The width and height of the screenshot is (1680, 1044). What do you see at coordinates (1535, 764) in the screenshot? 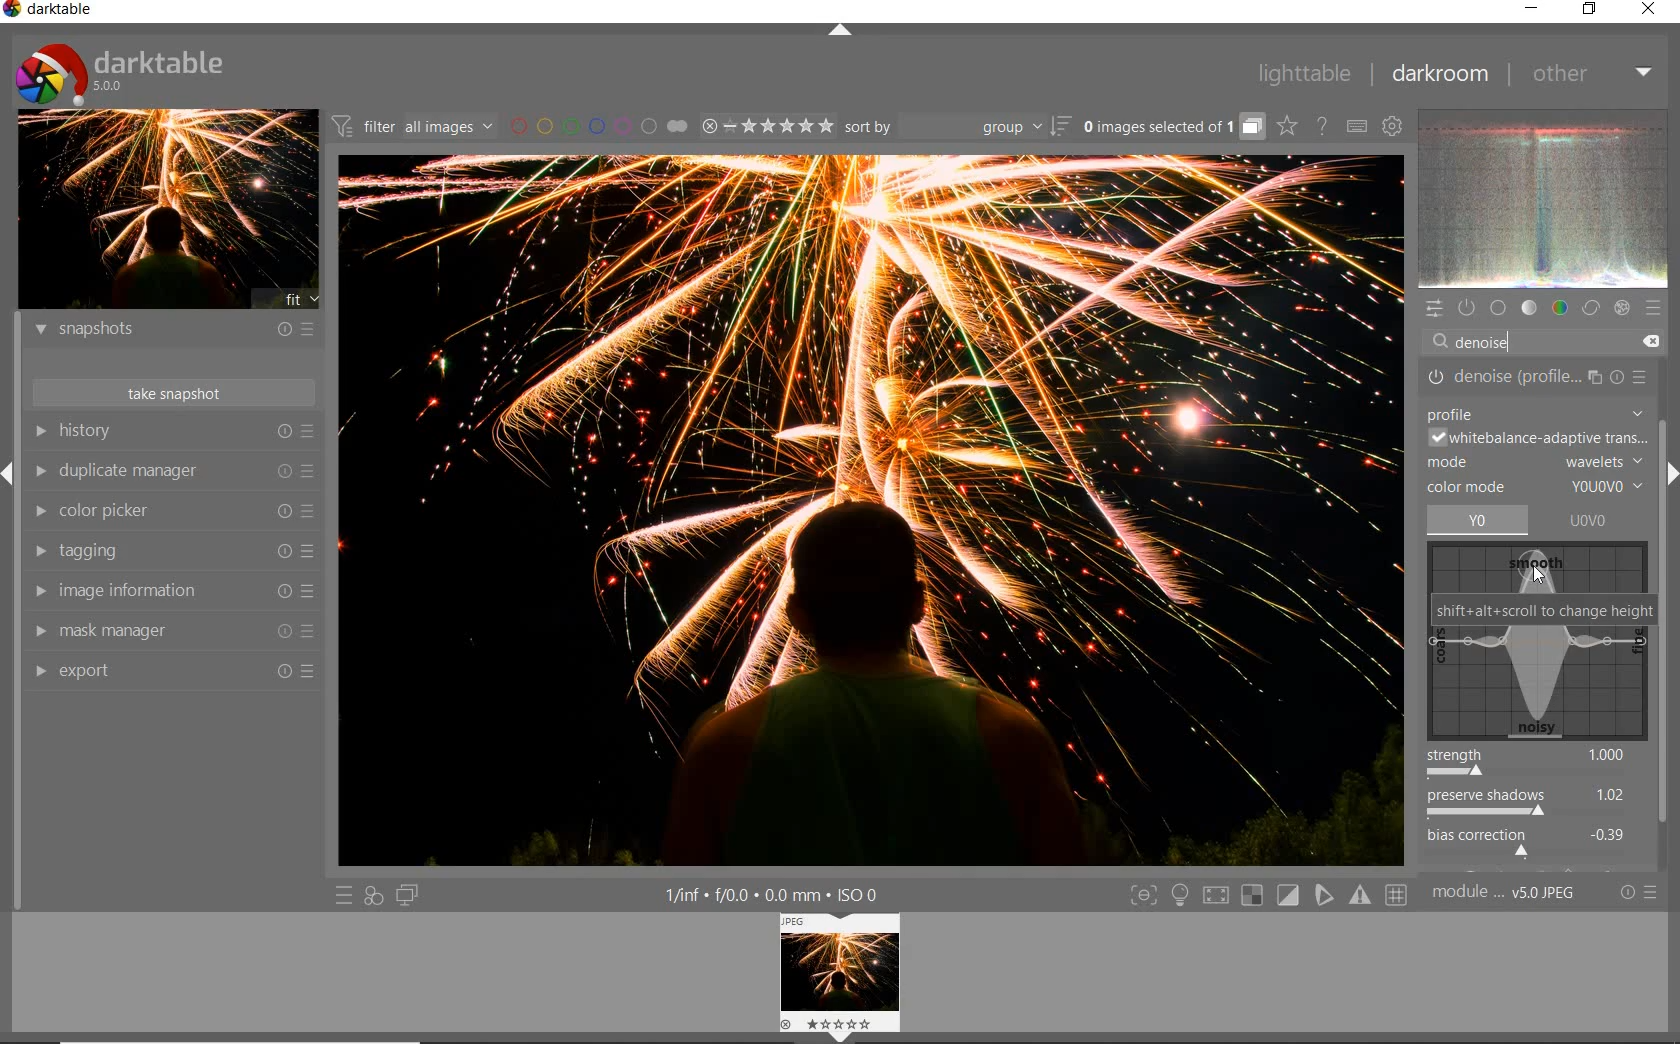
I see `strength` at bounding box center [1535, 764].